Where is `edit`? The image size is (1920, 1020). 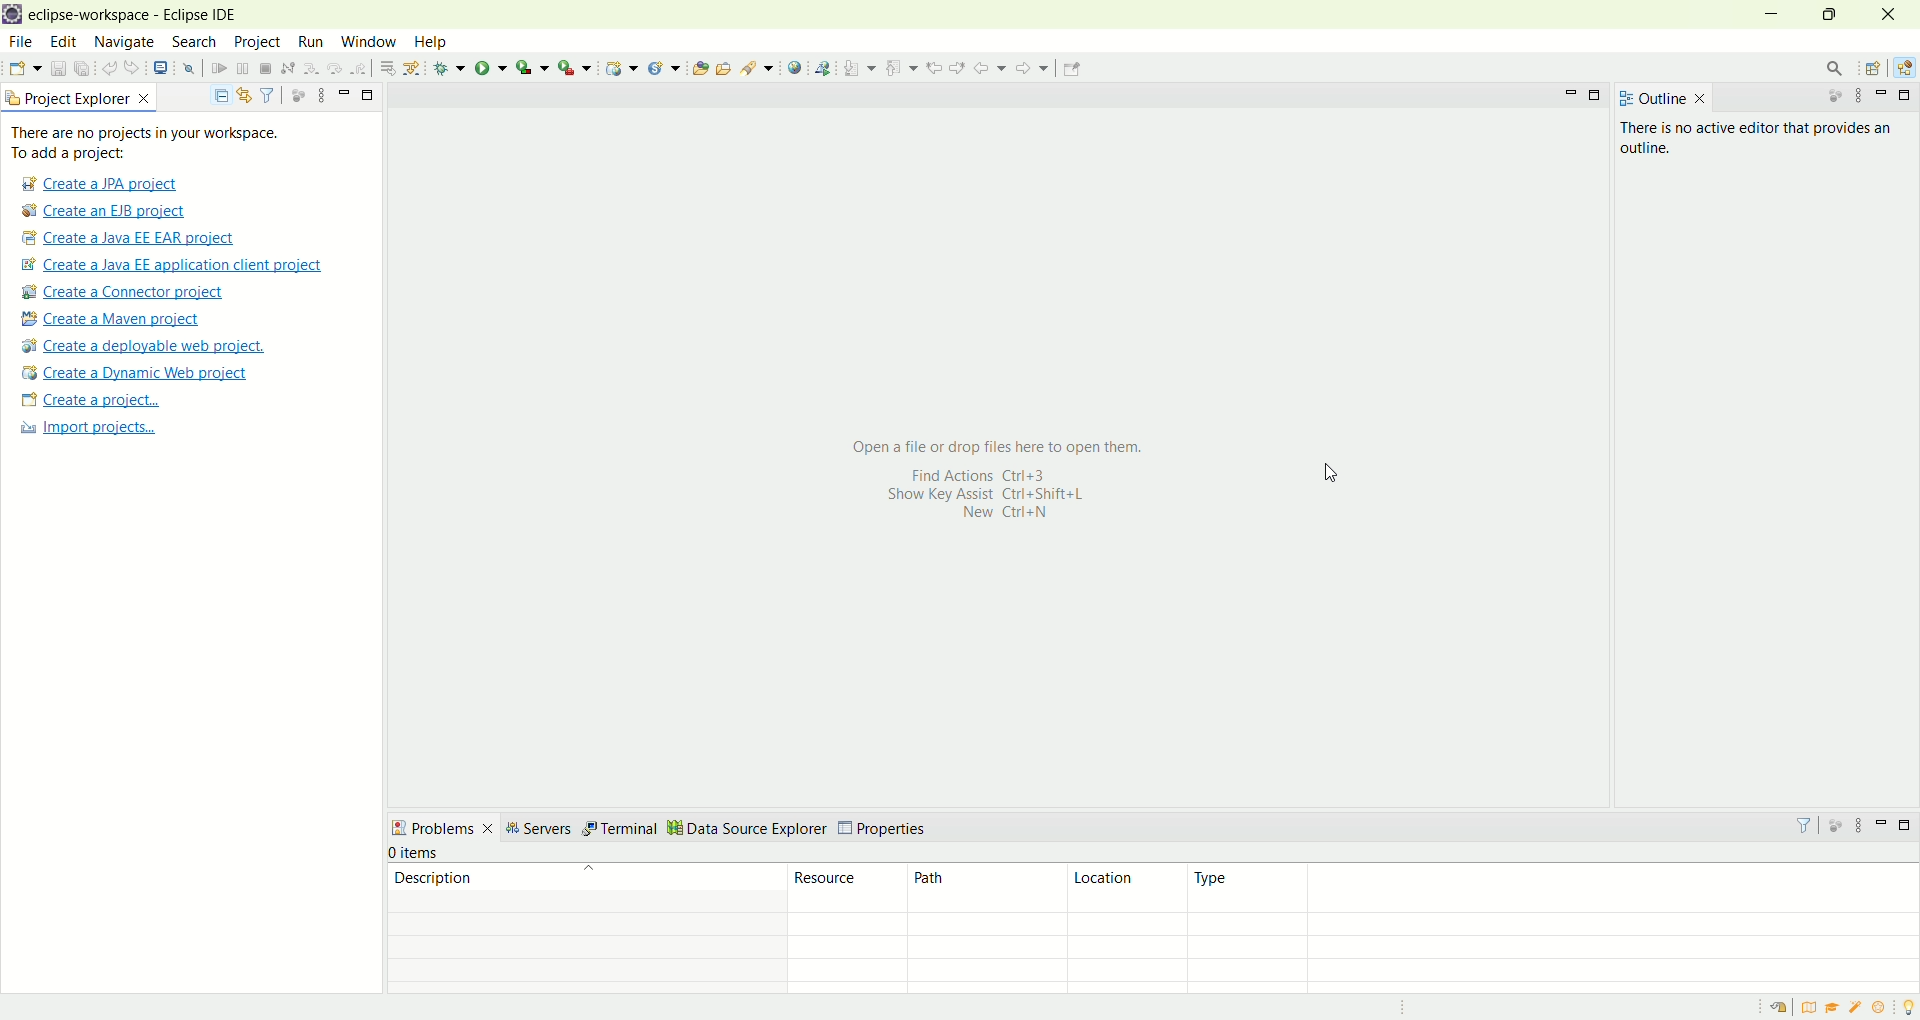
edit is located at coordinates (67, 43).